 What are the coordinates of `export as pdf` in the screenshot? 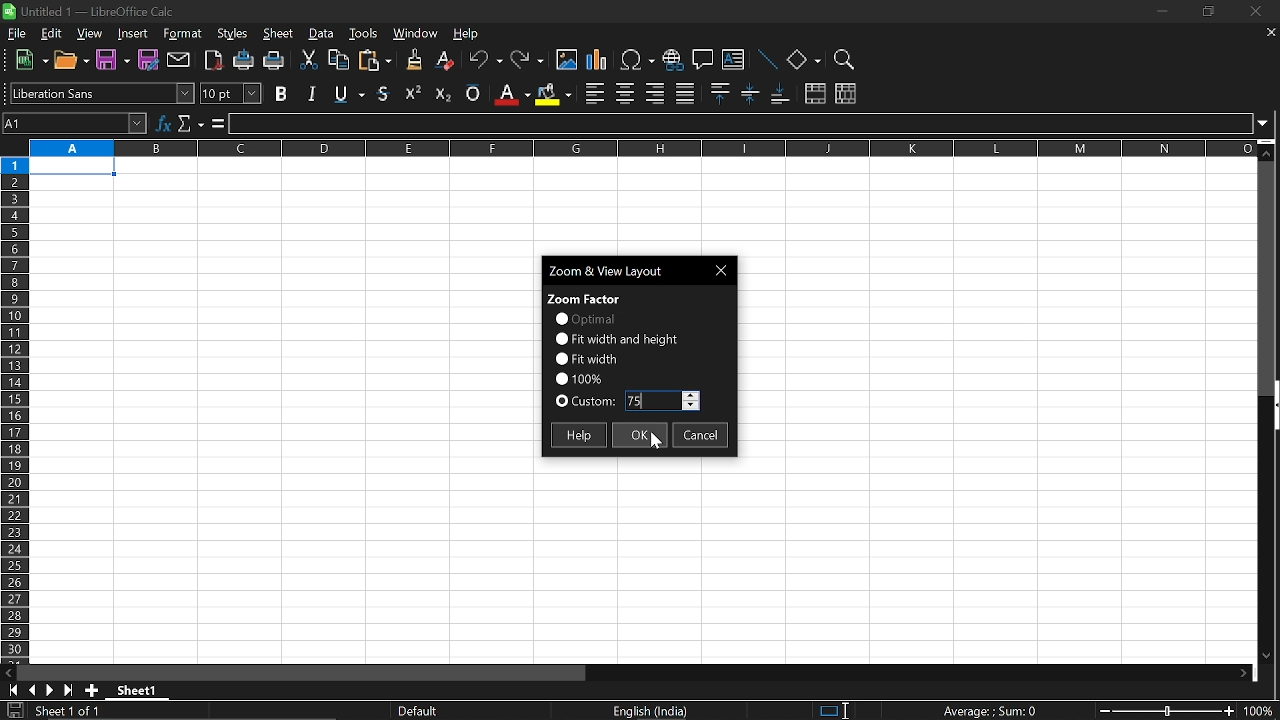 It's located at (215, 62).